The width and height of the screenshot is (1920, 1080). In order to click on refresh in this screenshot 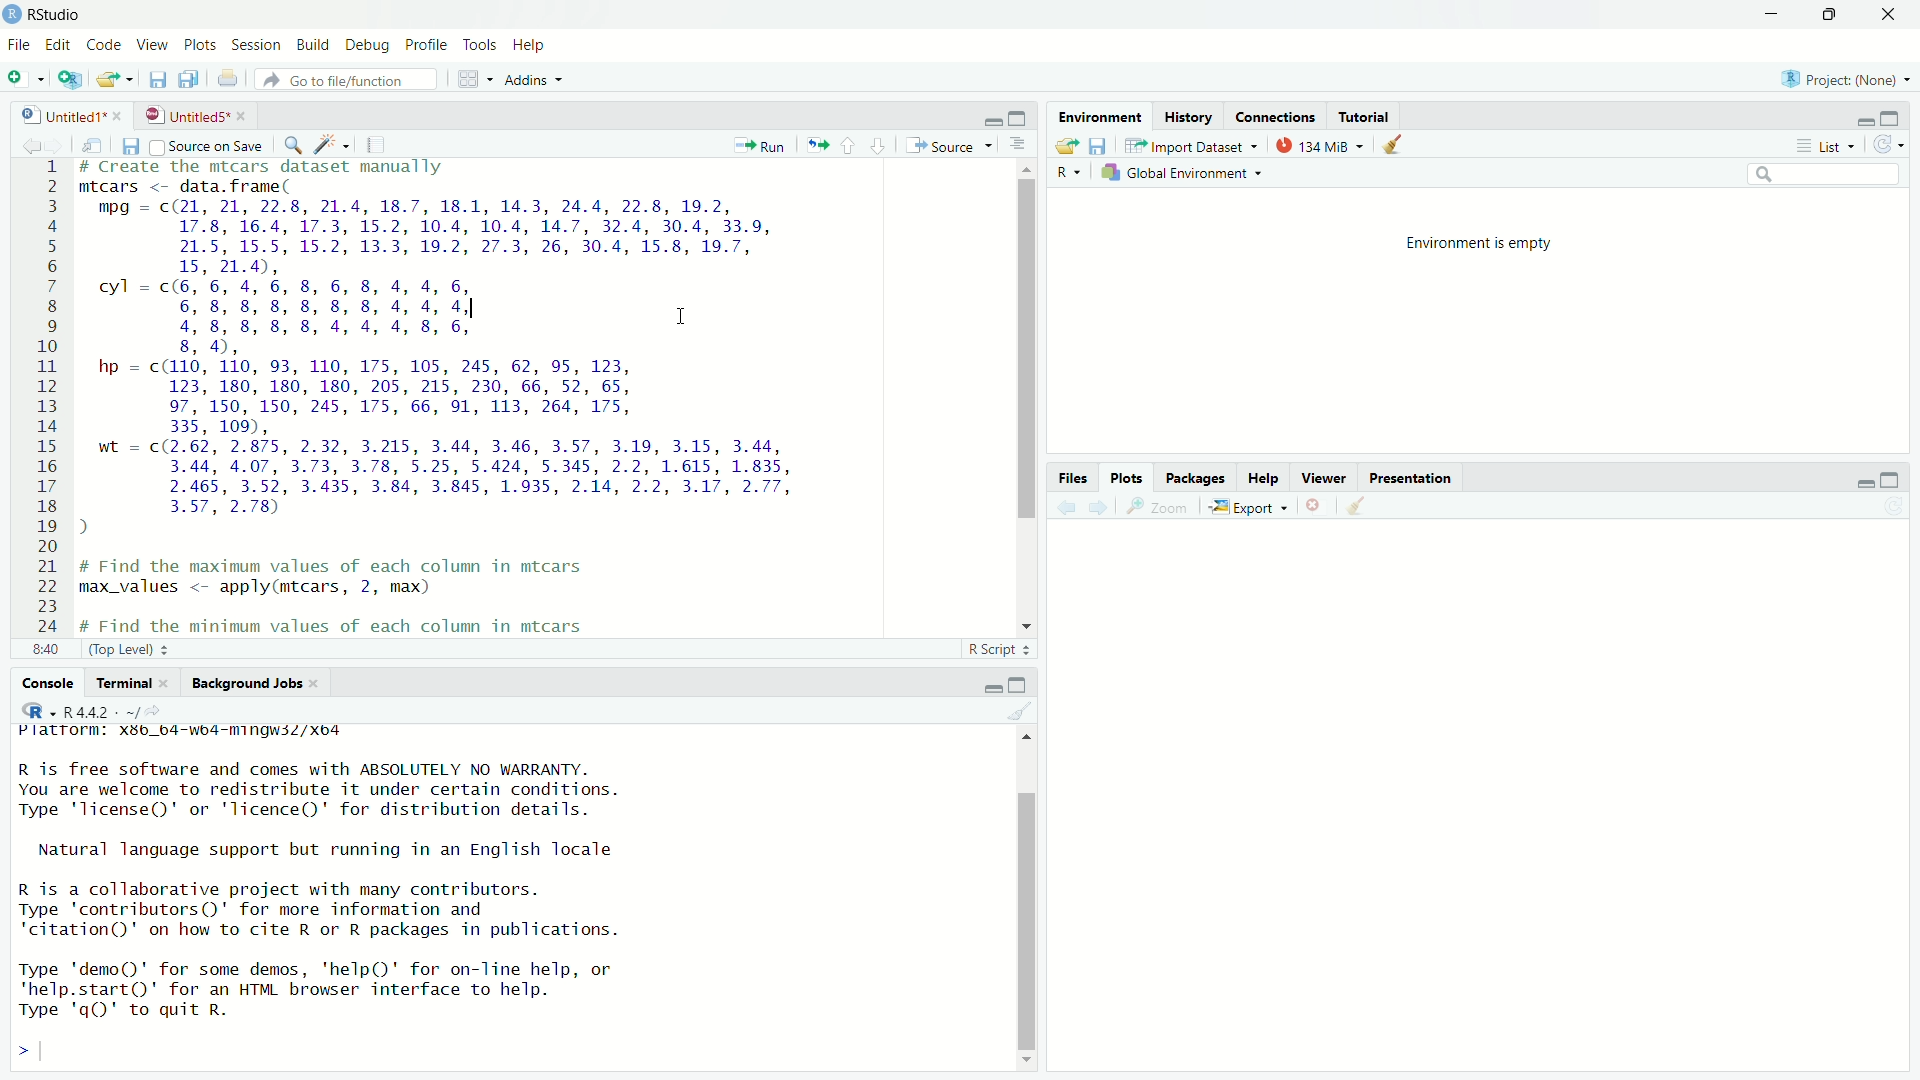, I will do `click(1889, 146)`.